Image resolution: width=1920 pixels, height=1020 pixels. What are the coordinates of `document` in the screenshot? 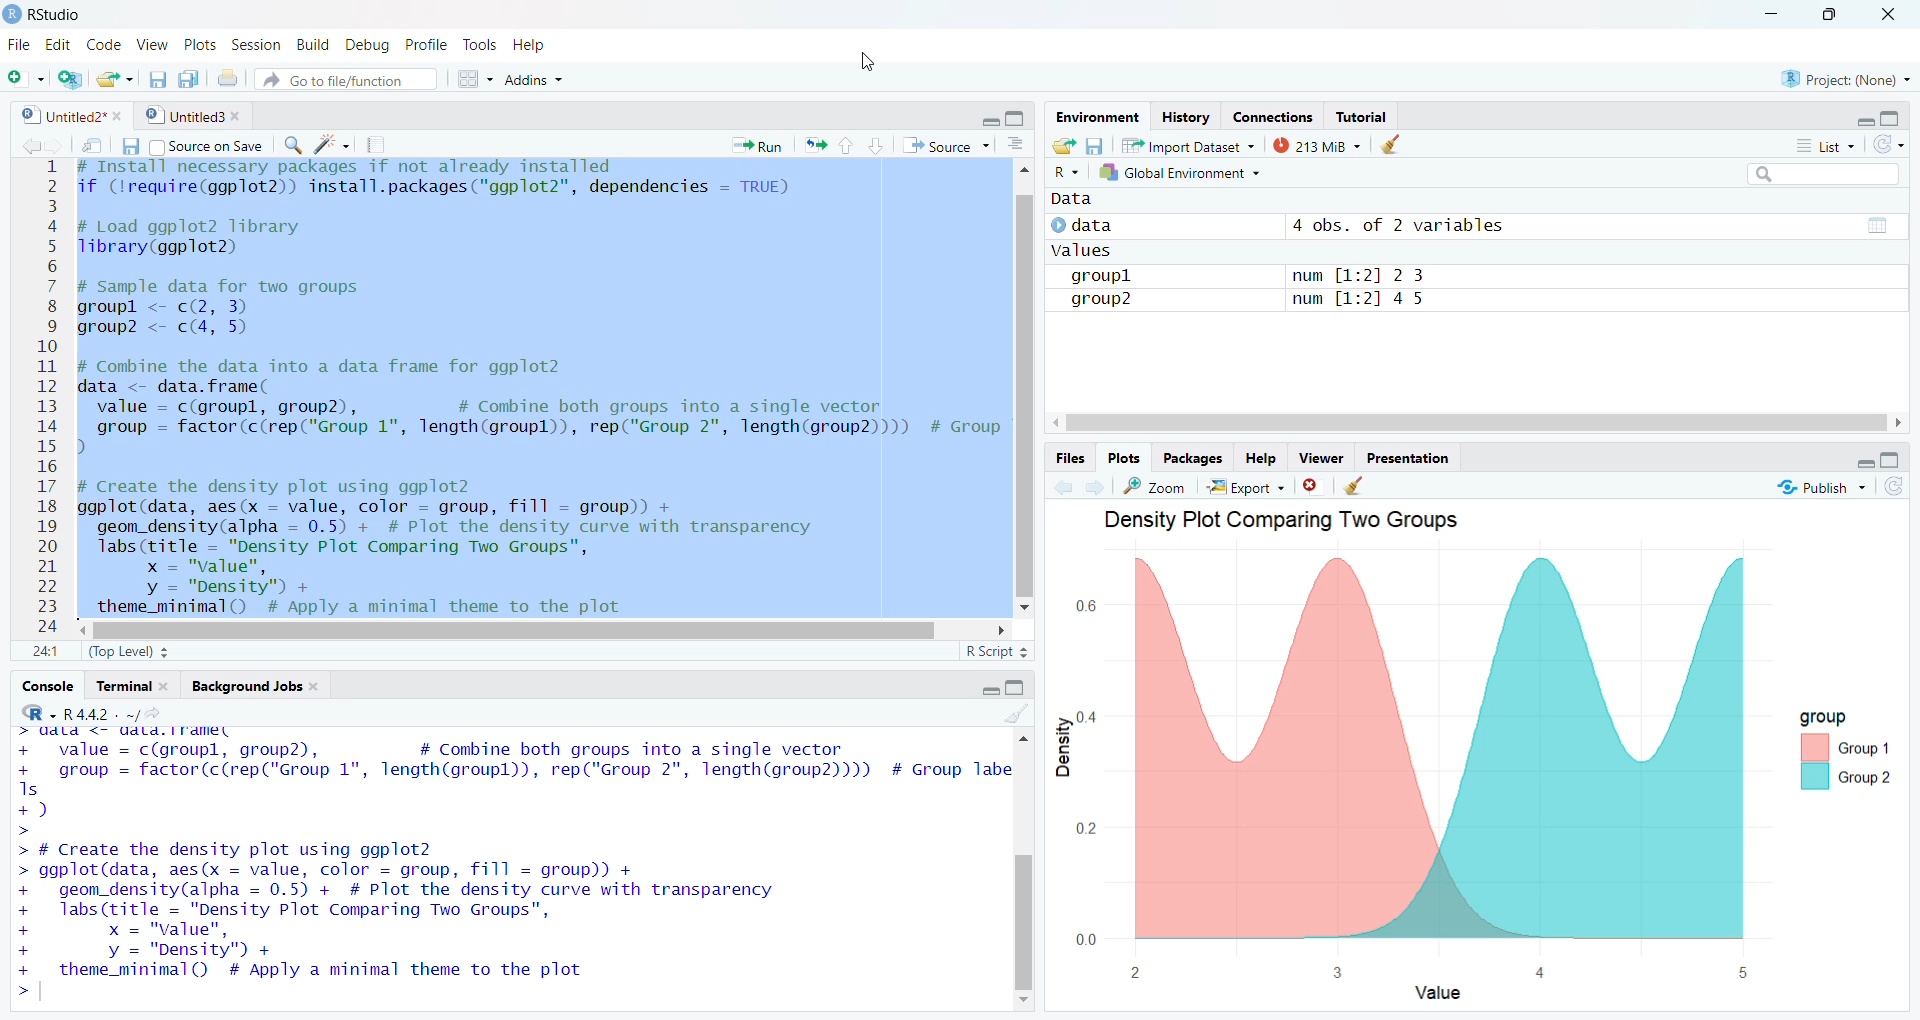 It's located at (379, 145).